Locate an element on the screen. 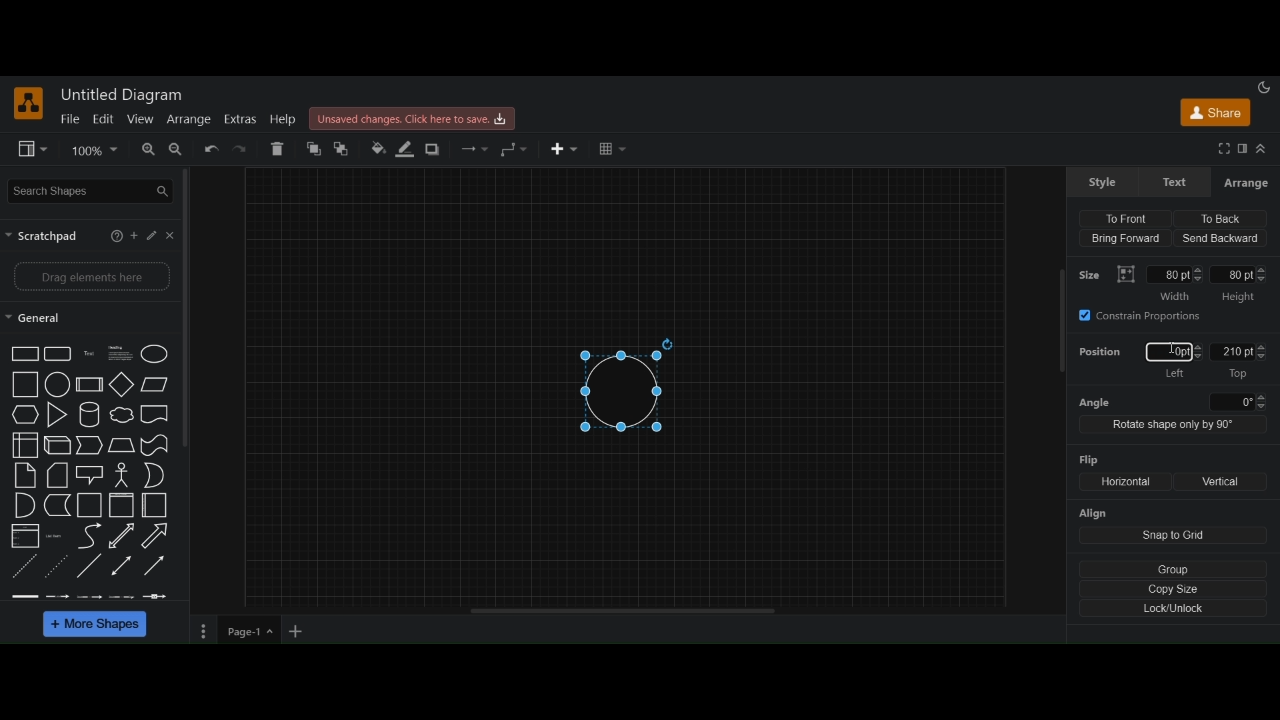 The height and width of the screenshot is (720, 1280). pages is located at coordinates (201, 633).